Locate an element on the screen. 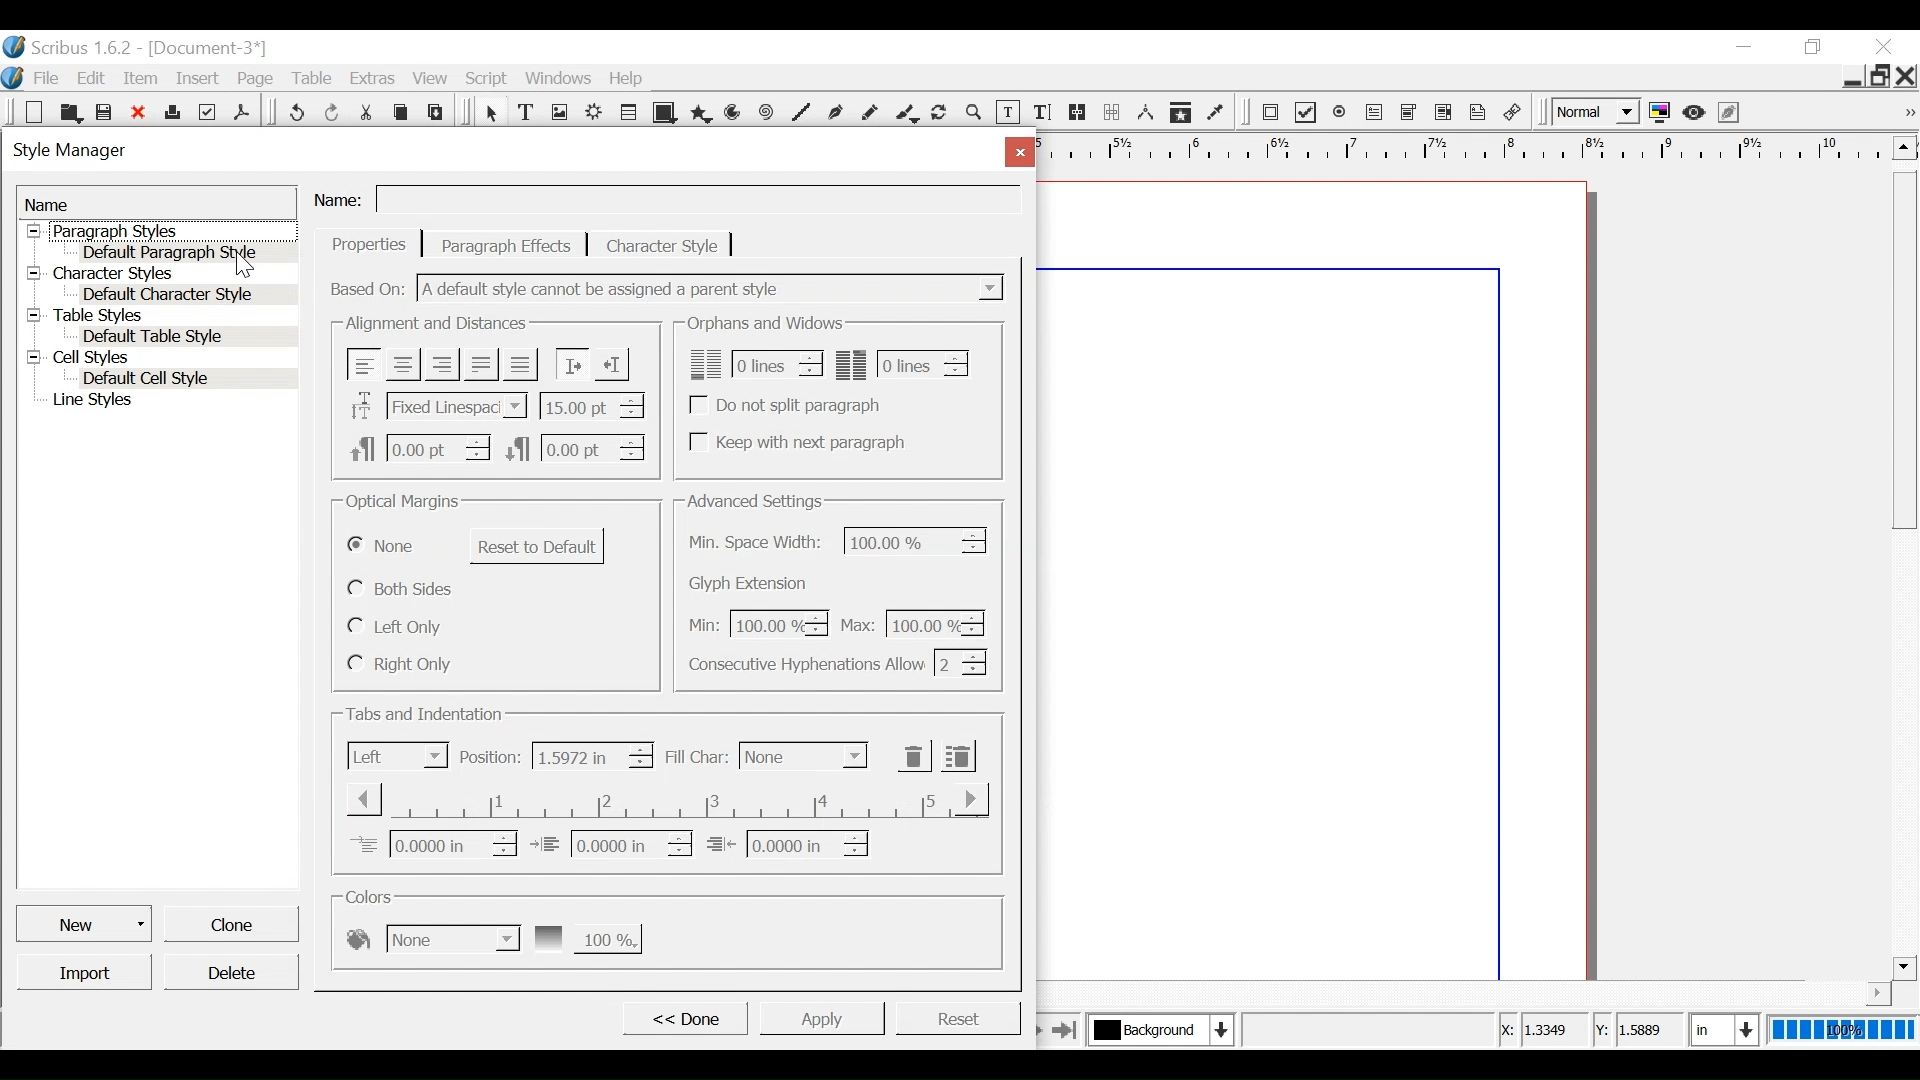 The image size is (1920, 1080). Select the current unit is located at coordinates (1721, 1029).